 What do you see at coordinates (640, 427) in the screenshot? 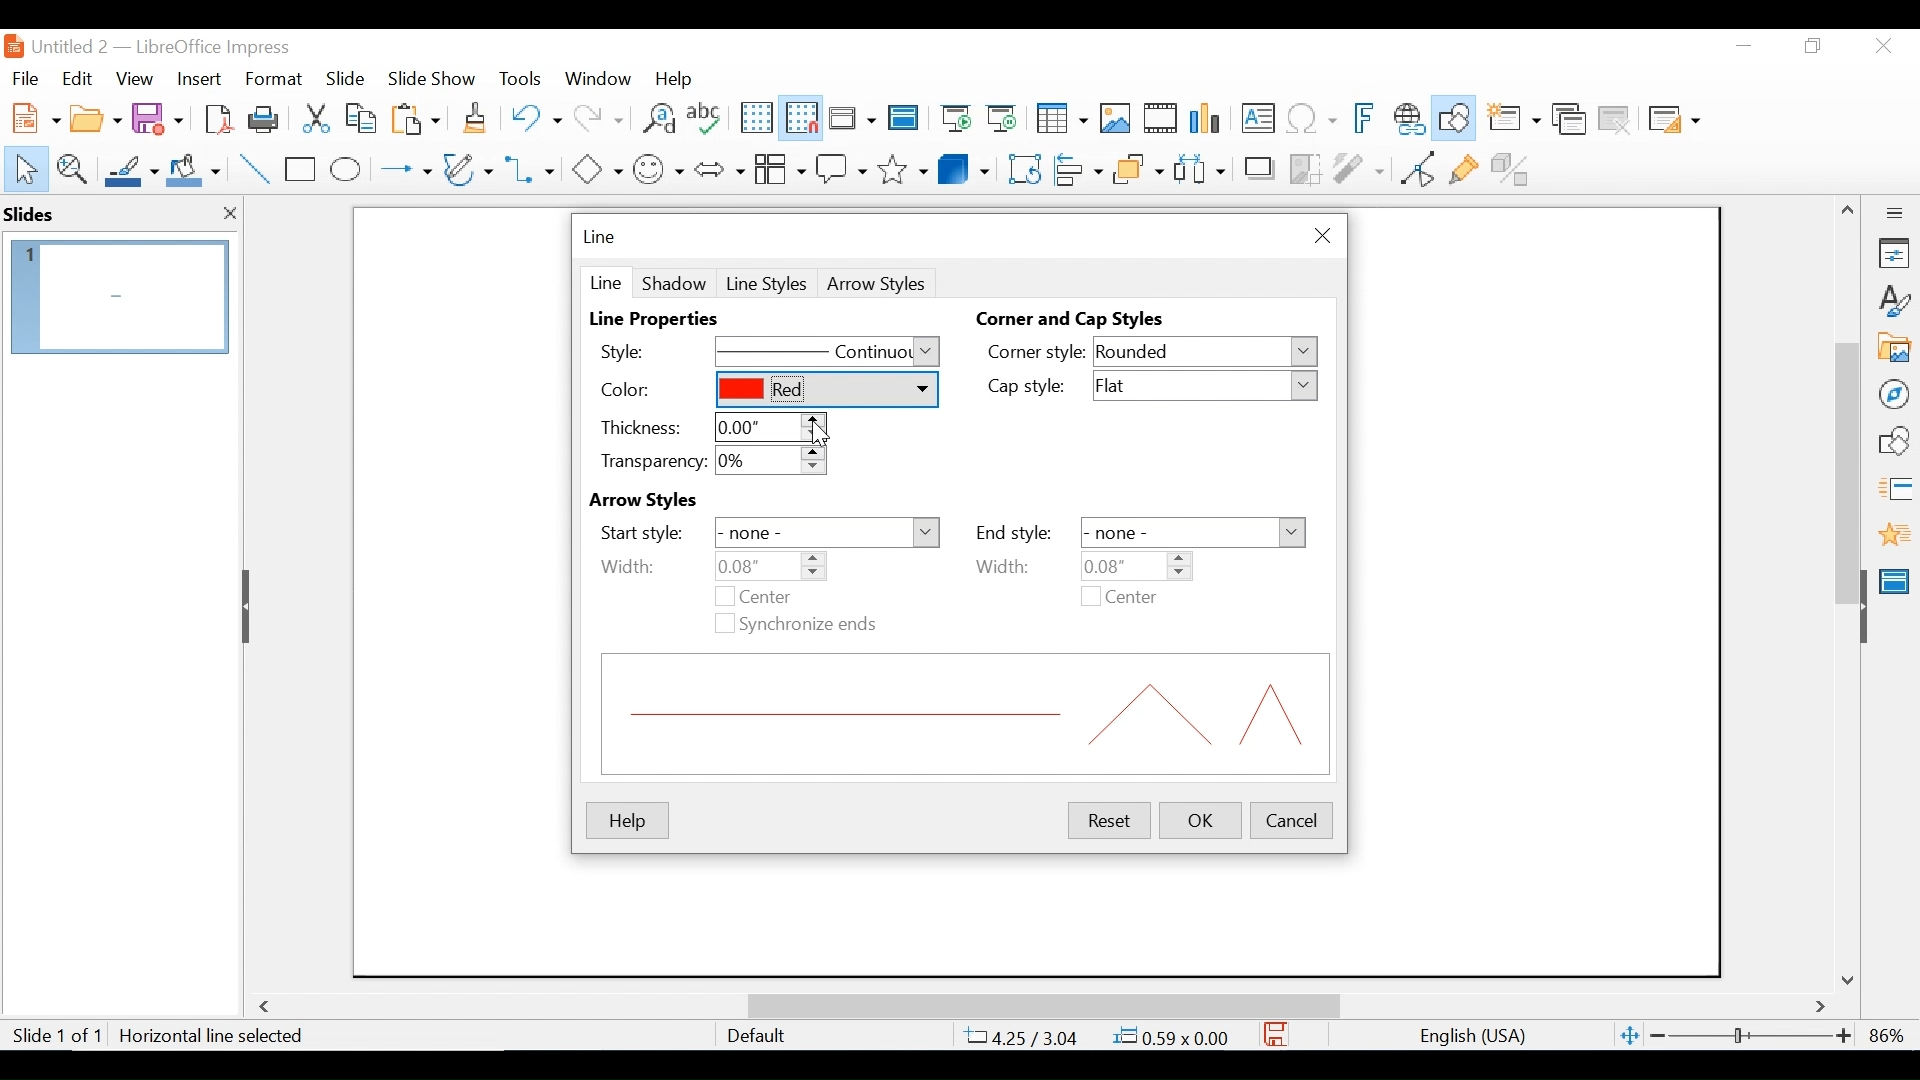
I see `Thickness` at bounding box center [640, 427].